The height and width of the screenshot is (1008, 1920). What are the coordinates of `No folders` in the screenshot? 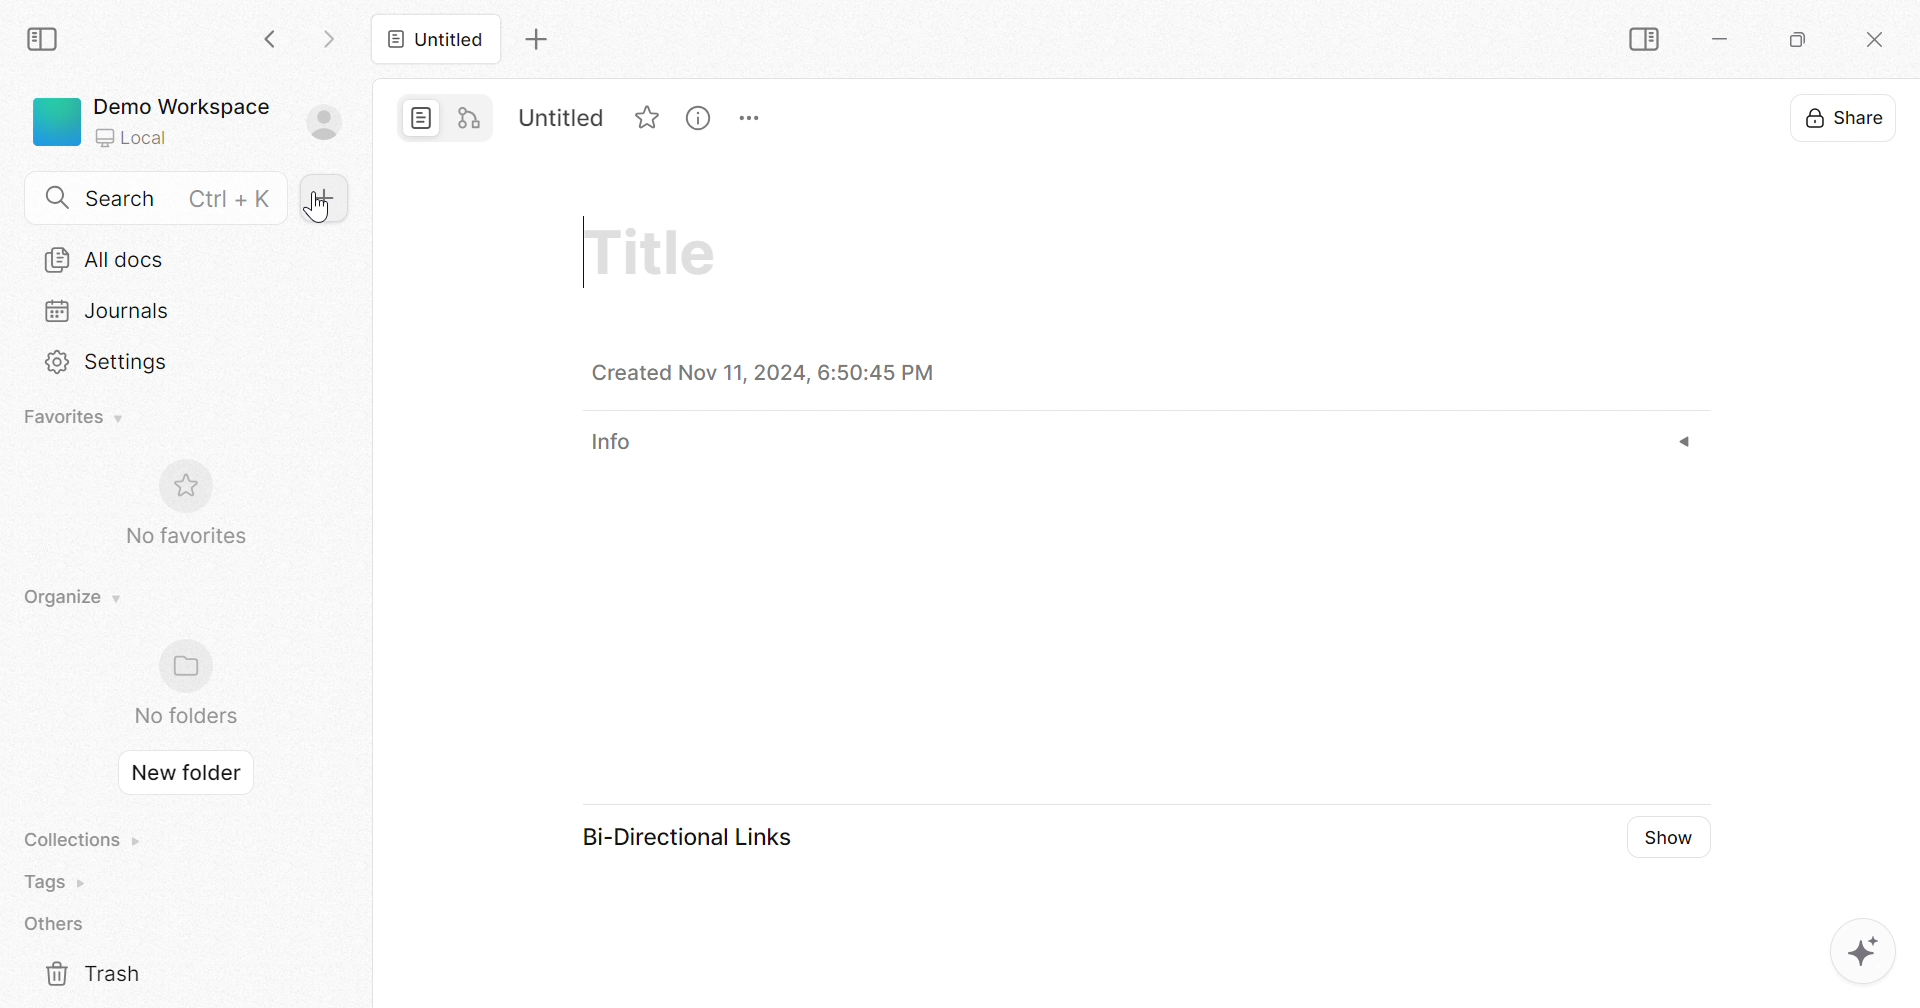 It's located at (186, 715).